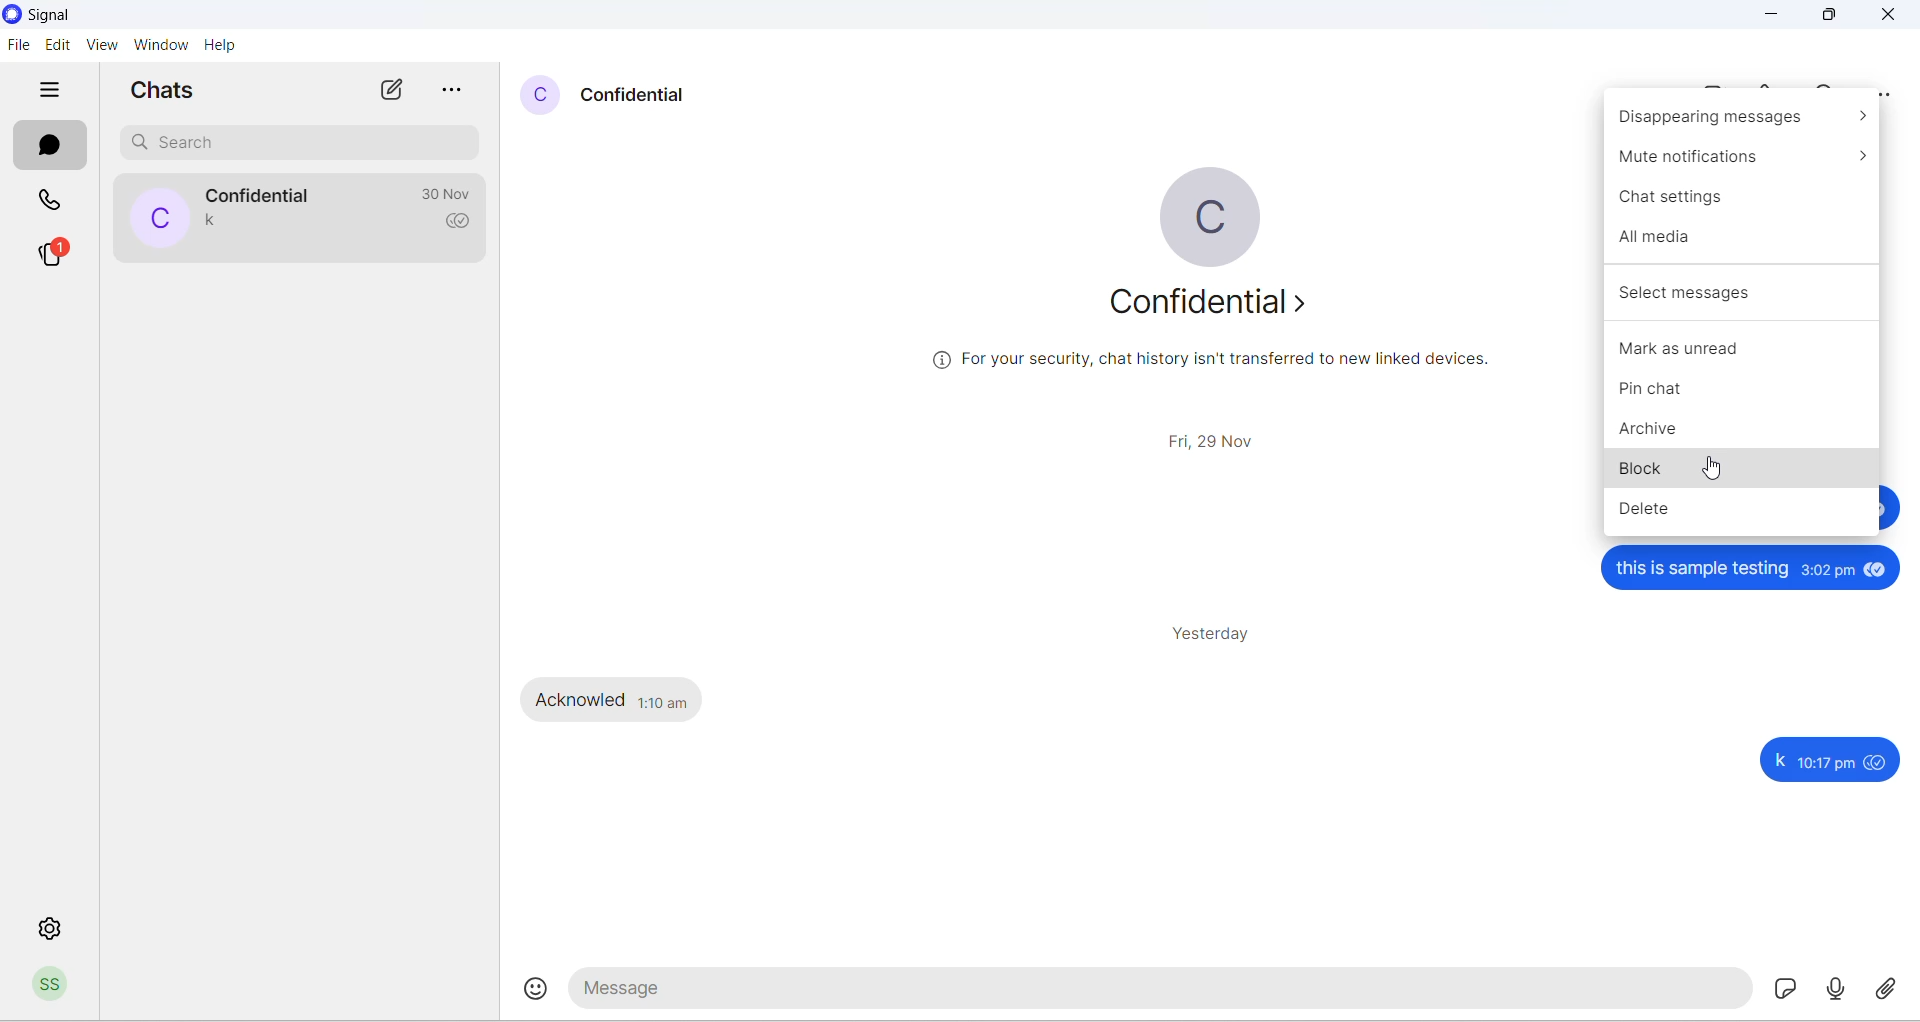 The width and height of the screenshot is (1920, 1022). I want to click on profile picture, so click(157, 216).